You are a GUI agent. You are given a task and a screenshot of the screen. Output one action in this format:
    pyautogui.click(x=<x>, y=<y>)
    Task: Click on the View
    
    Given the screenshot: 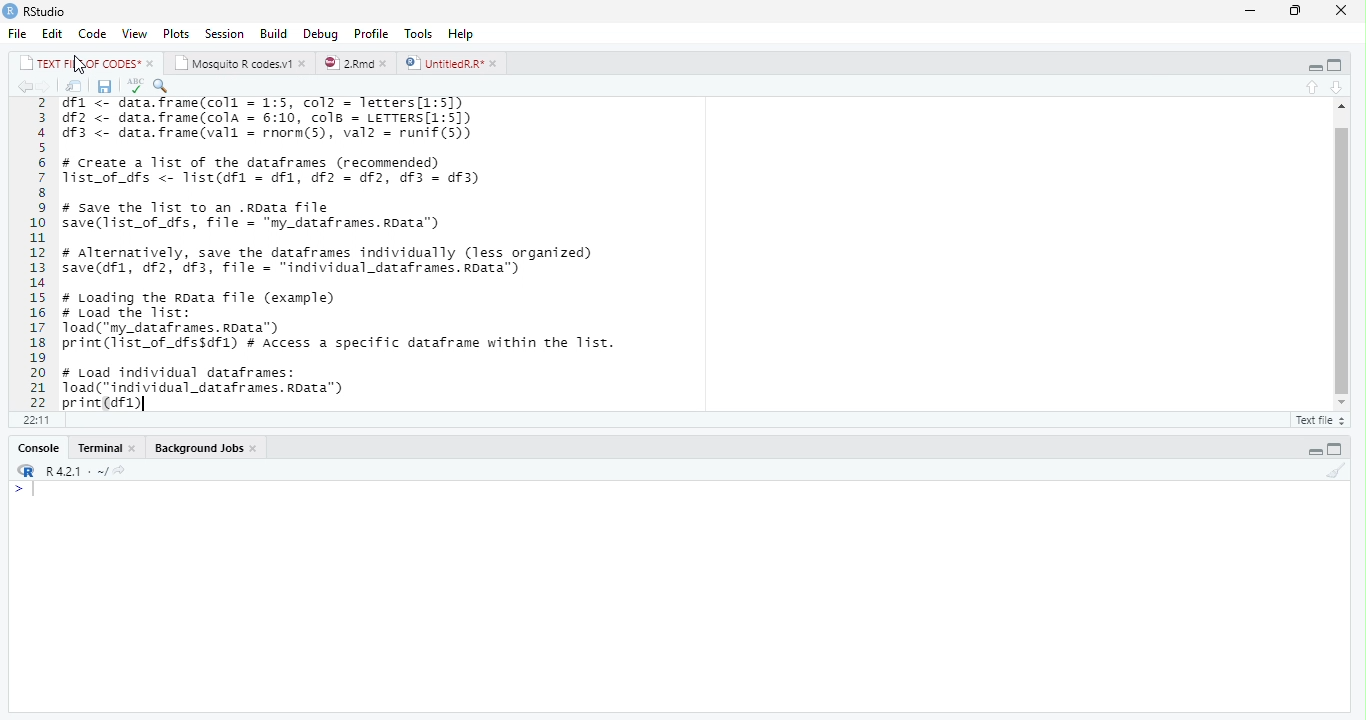 What is the action you would take?
    pyautogui.click(x=135, y=34)
    